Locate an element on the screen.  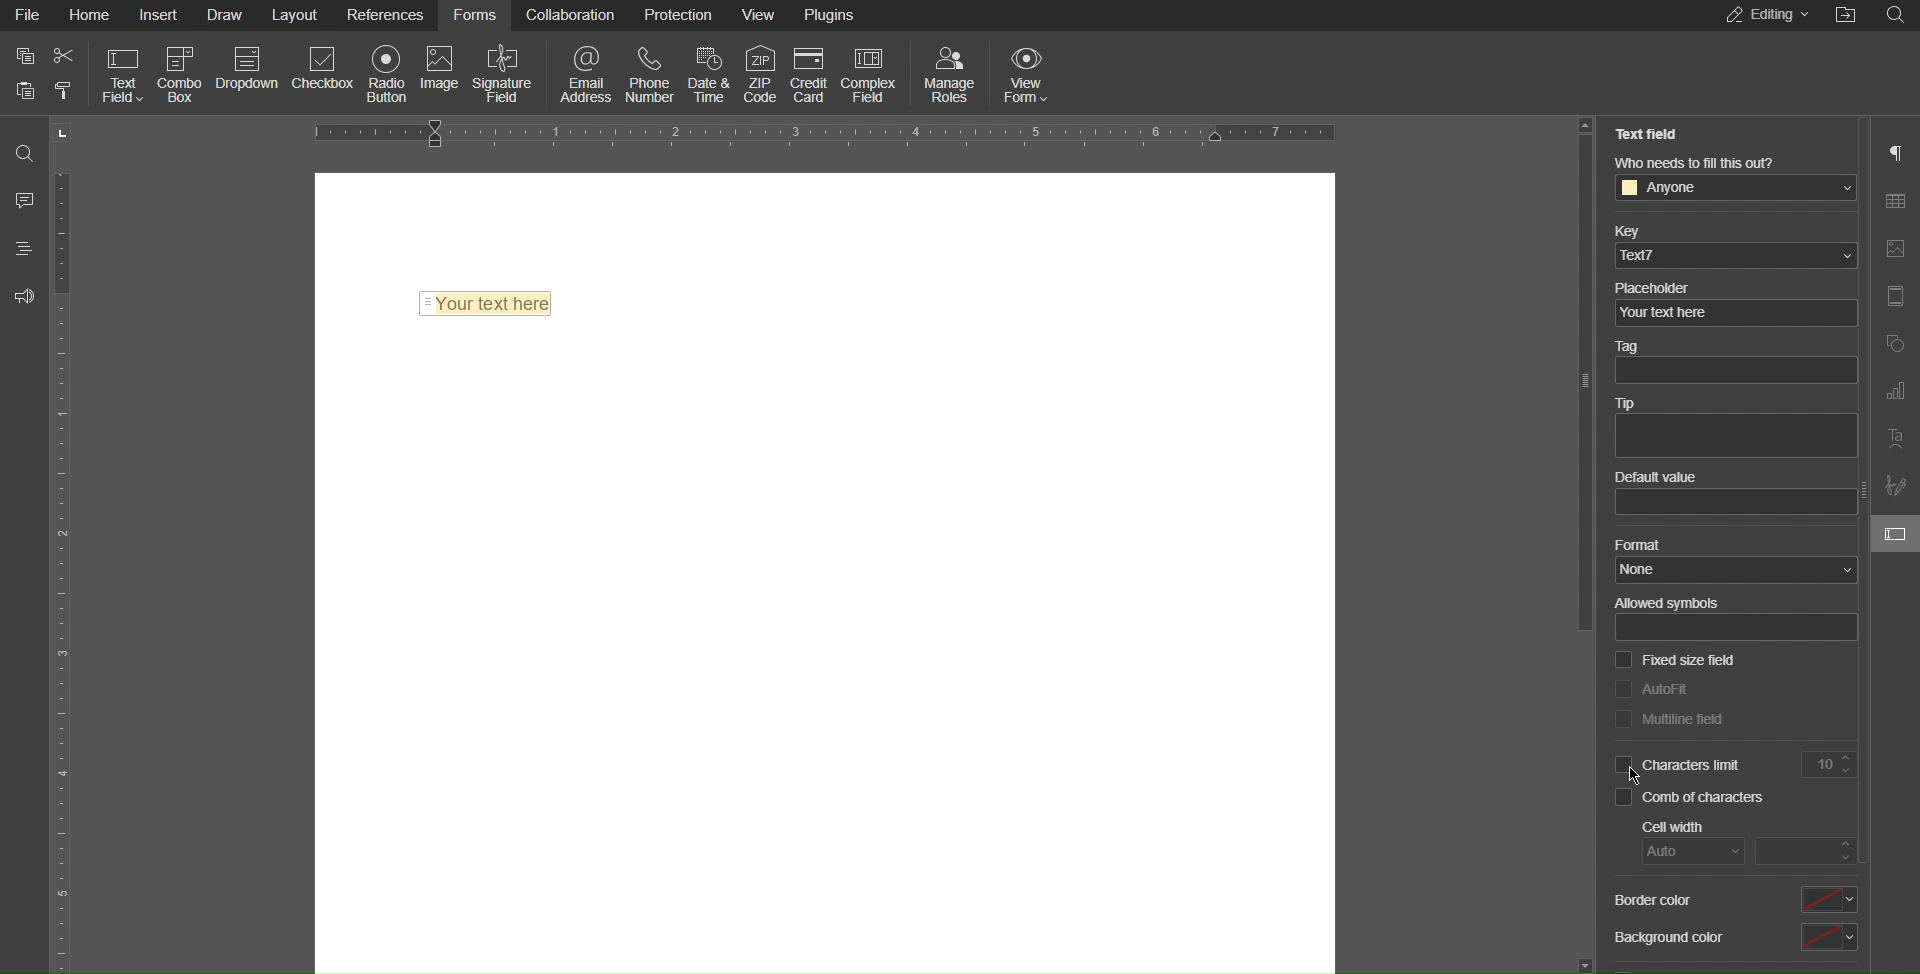
View Form is located at coordinates (1031, 72).